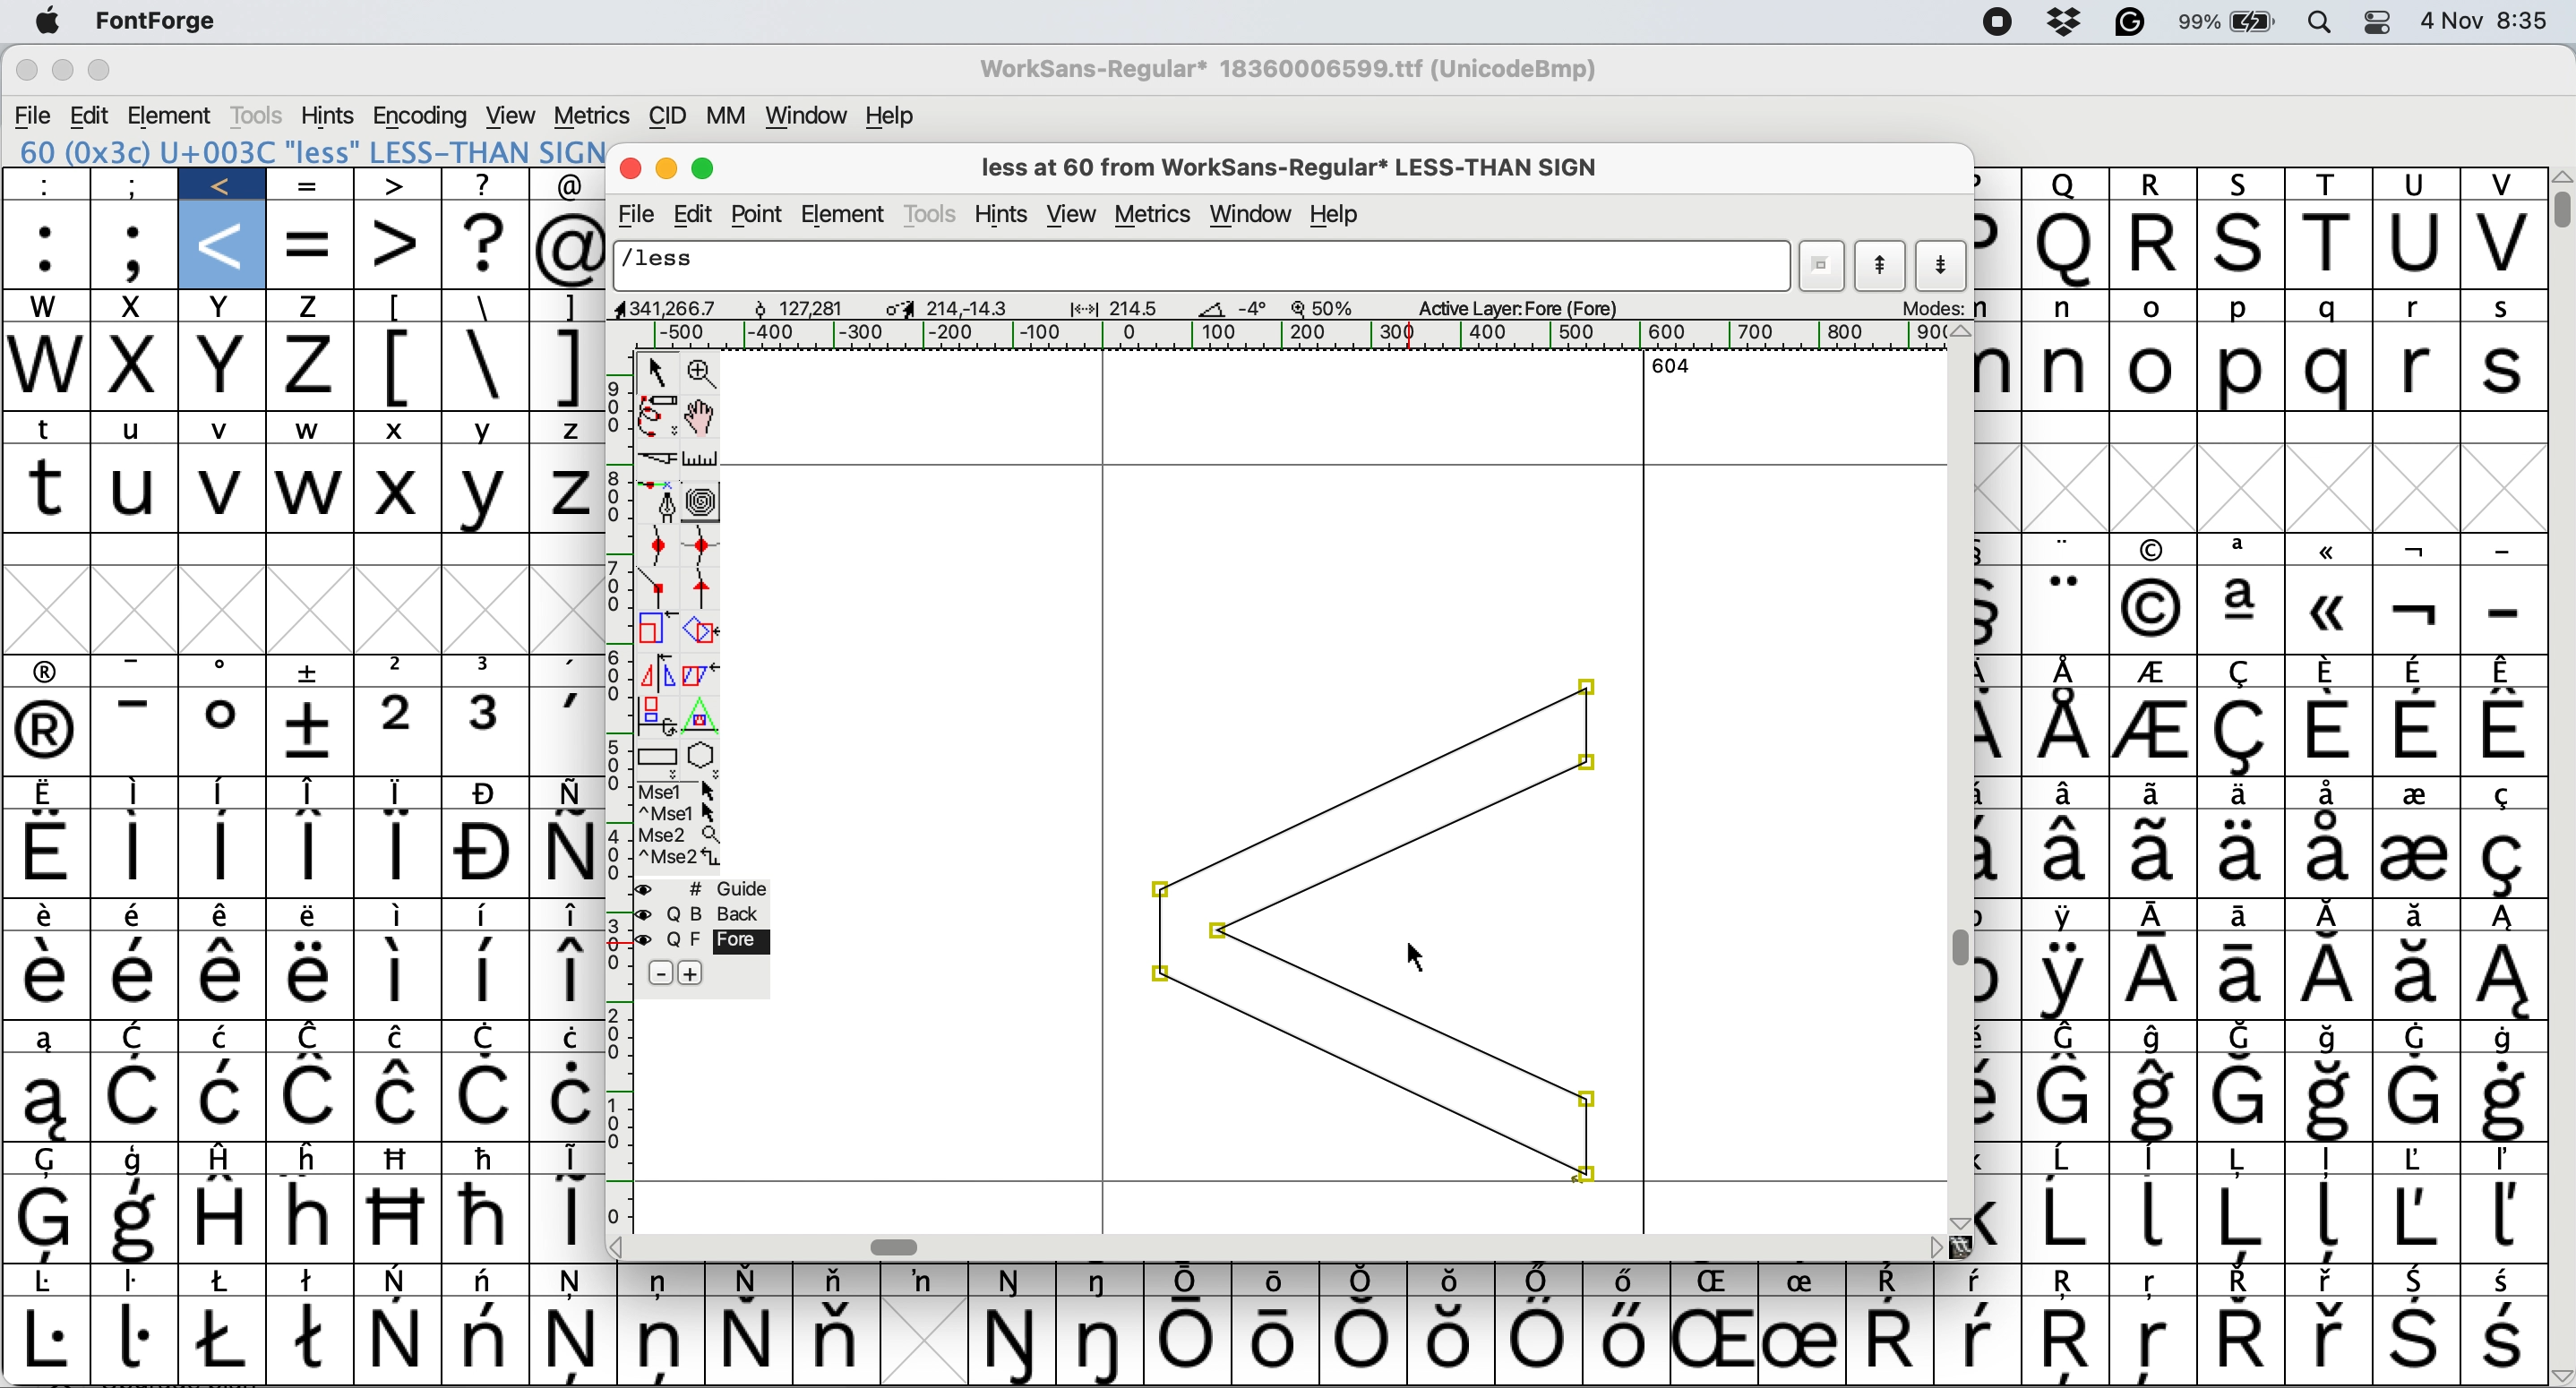 The height and width of the screenshot is (1388, 2576). Describe the element at coordinates (2155, 733) in the screenshot. I see `Symbol` at that location.